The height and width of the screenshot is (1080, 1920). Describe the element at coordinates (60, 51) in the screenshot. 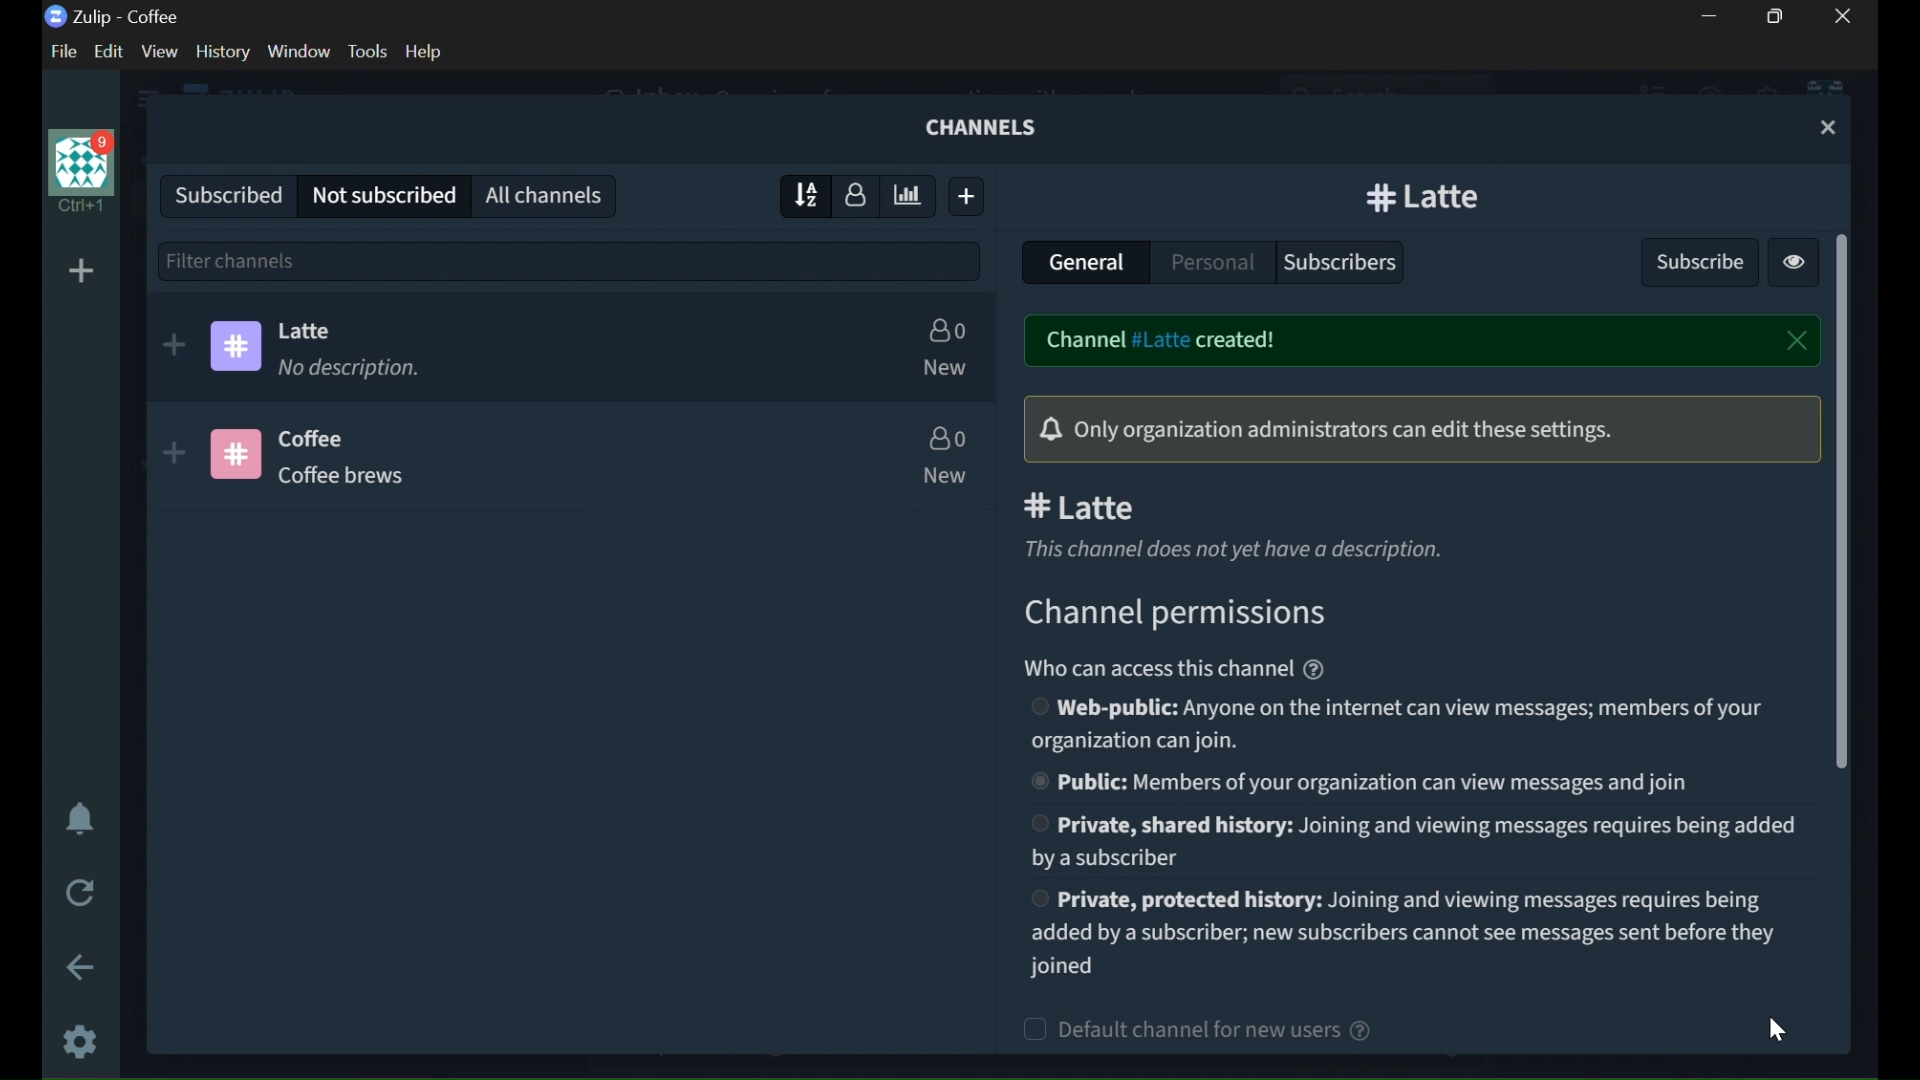

I see `file` at that location.